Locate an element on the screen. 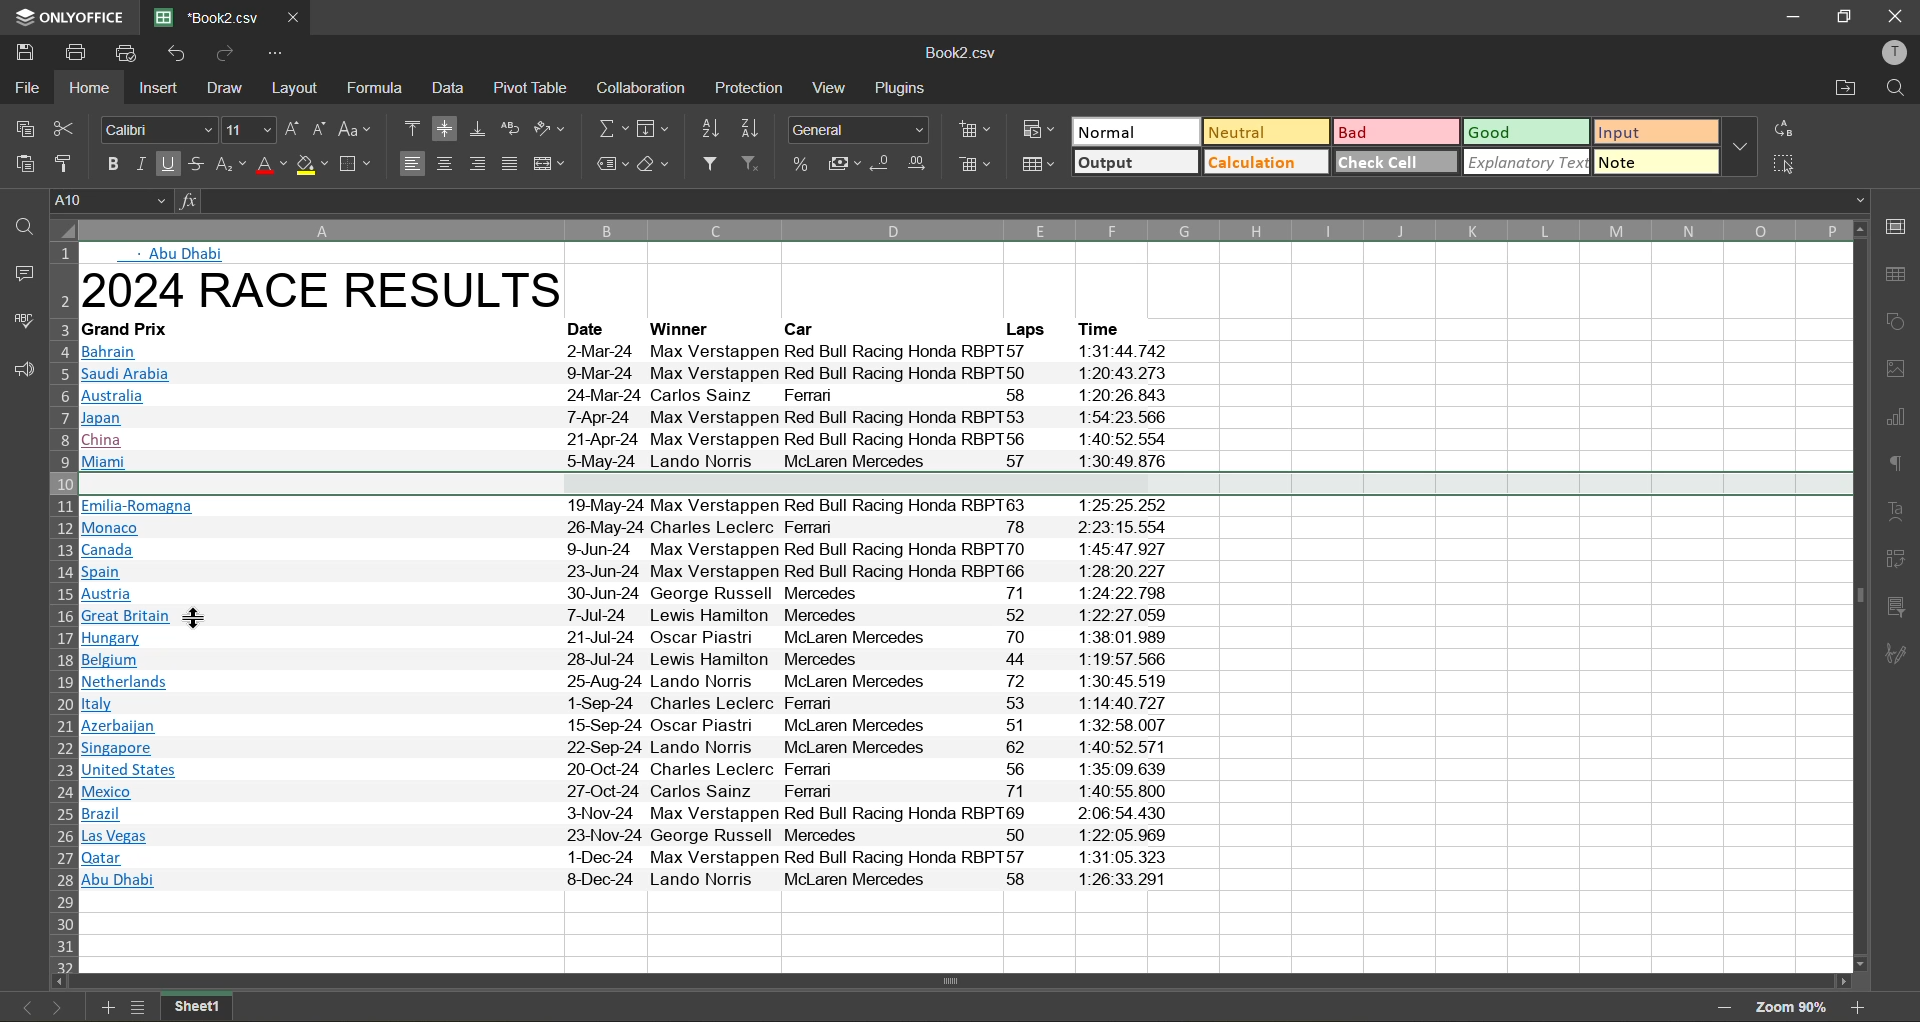 The image size is (1920, 1022). underline is located at coordinates (169, 164).